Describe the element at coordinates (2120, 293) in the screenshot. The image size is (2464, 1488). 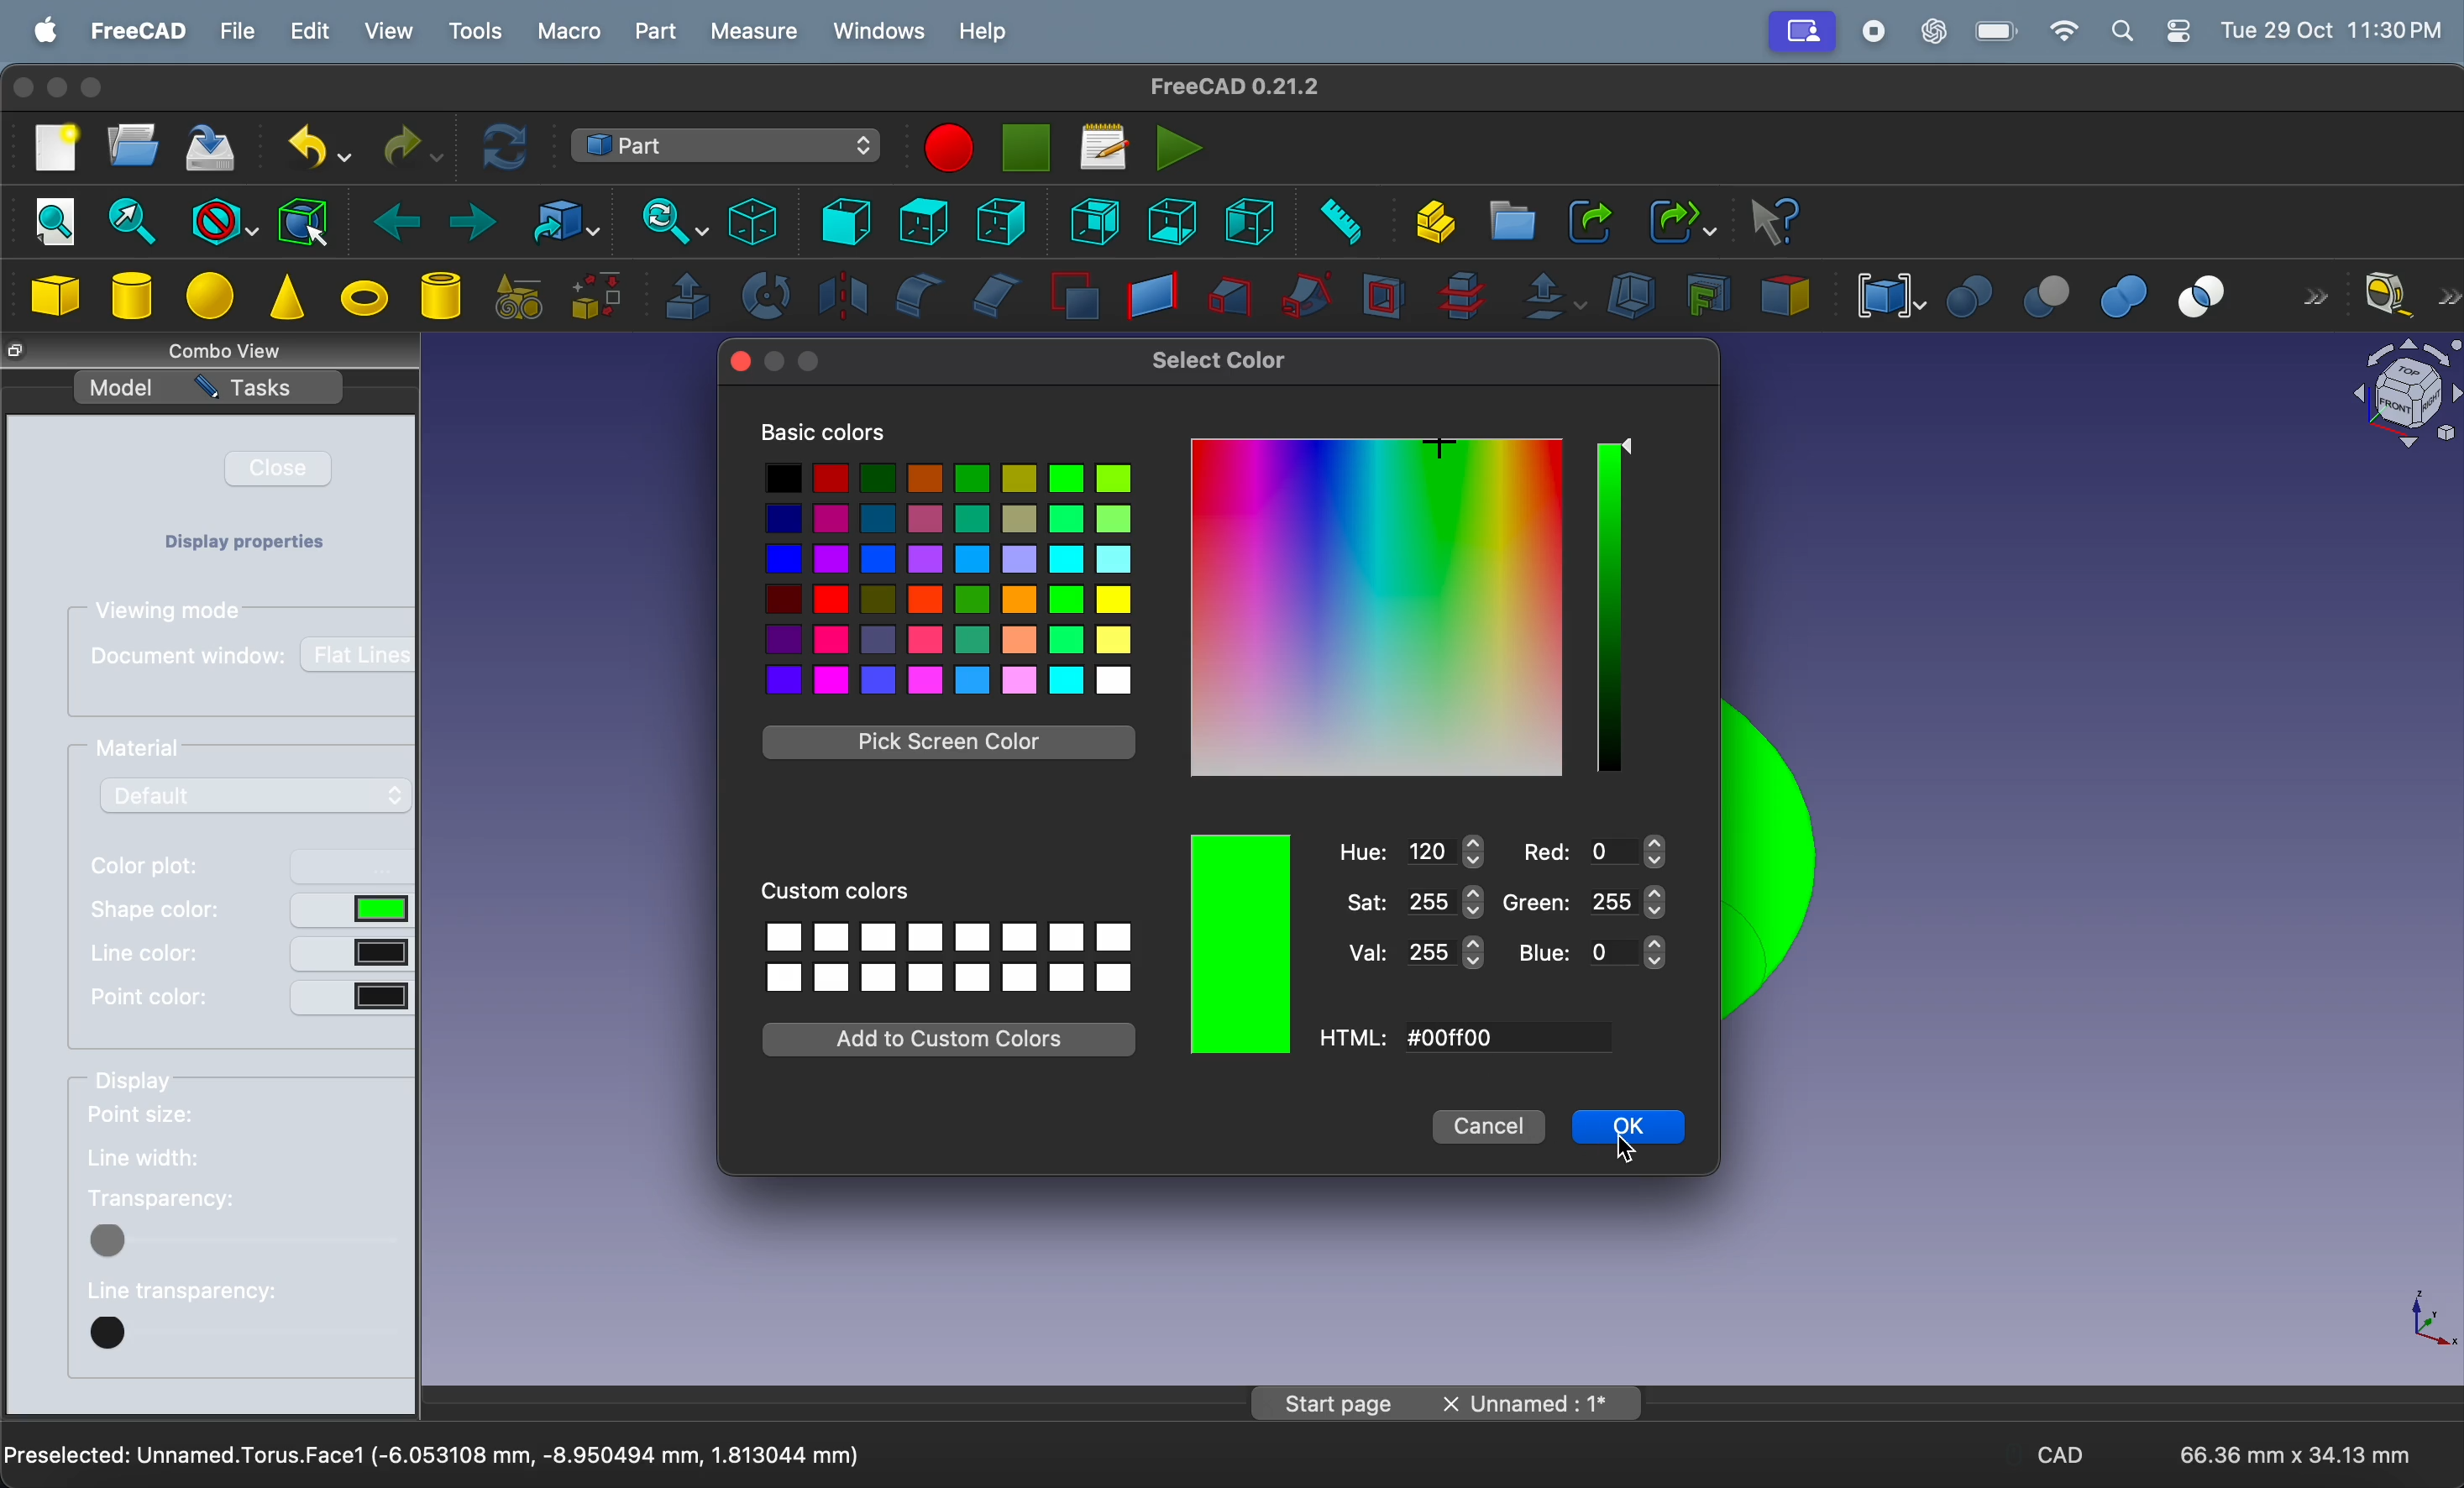
I see `union` at that location.